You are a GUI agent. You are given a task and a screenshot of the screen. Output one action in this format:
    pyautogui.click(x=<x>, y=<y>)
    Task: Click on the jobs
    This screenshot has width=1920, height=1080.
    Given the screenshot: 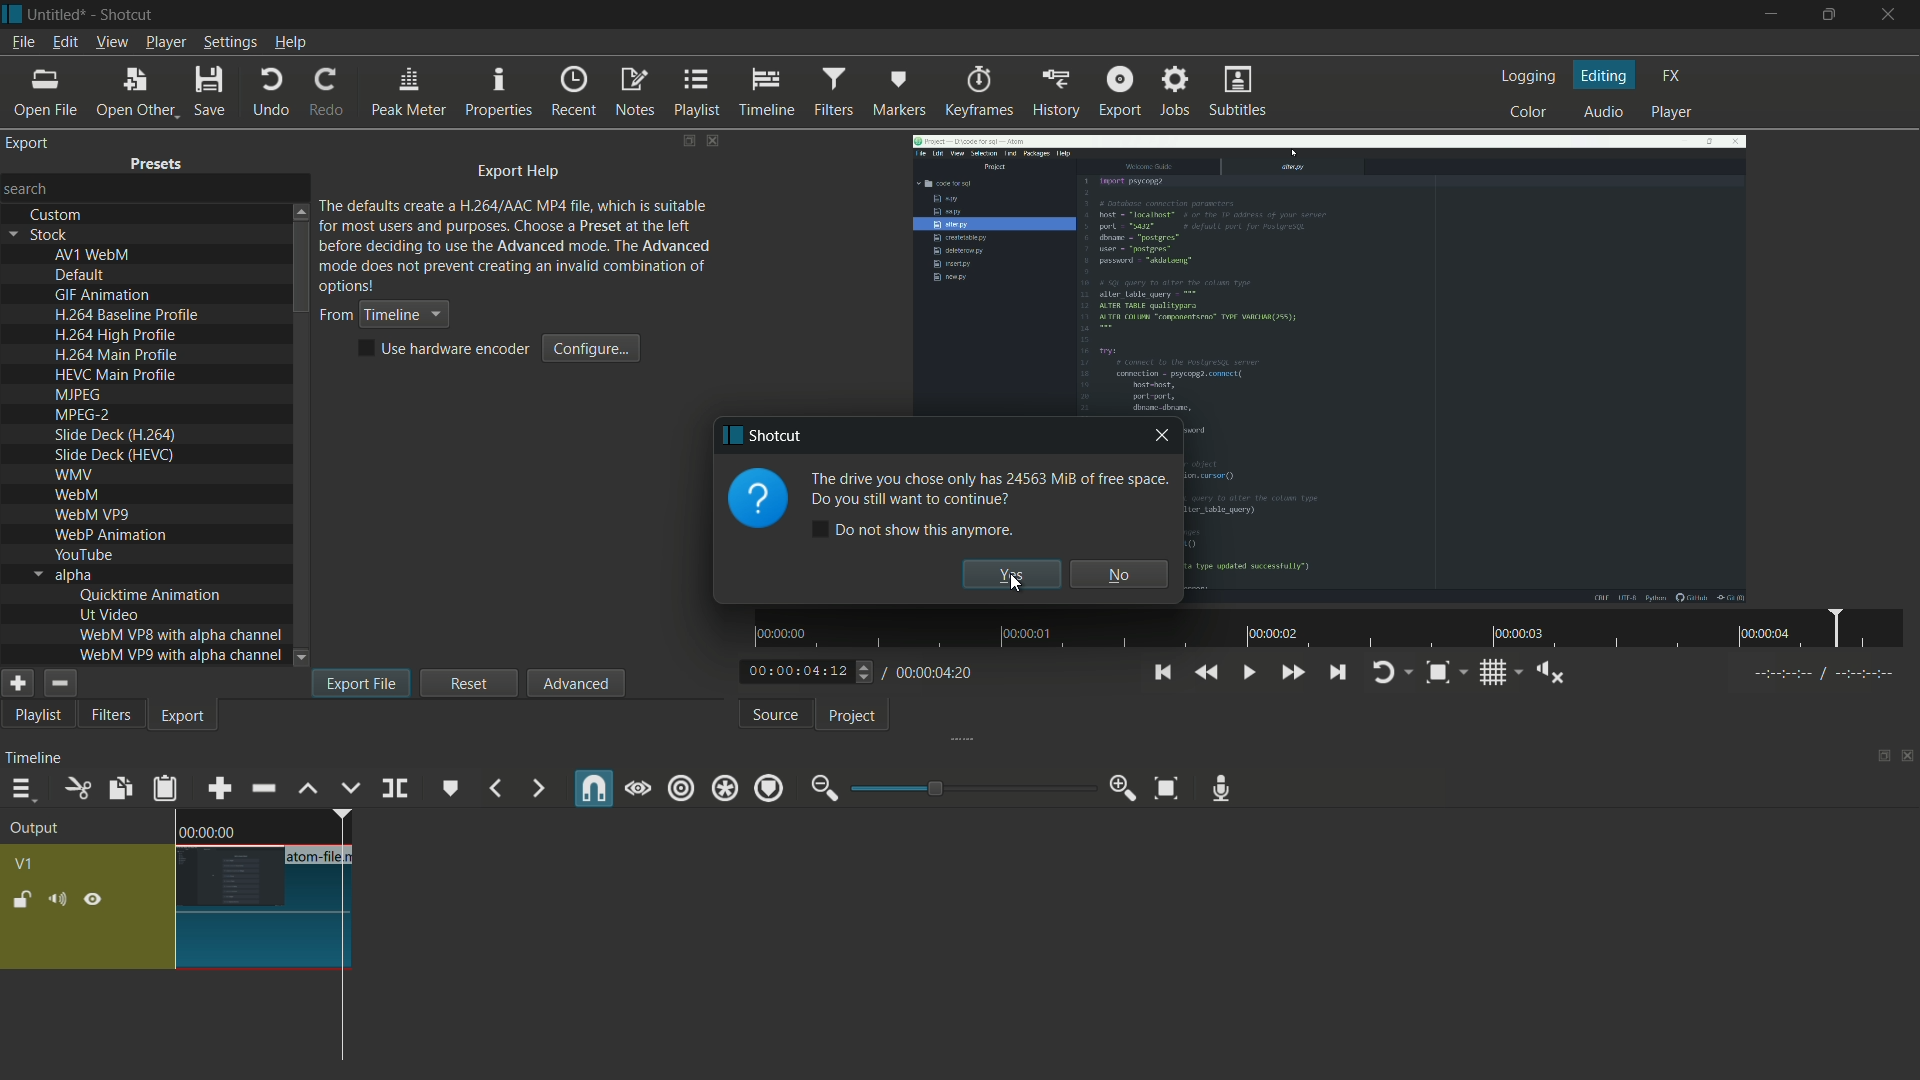 What is the action you would take?
    pyautogui.click(x=1178, y=92)
    